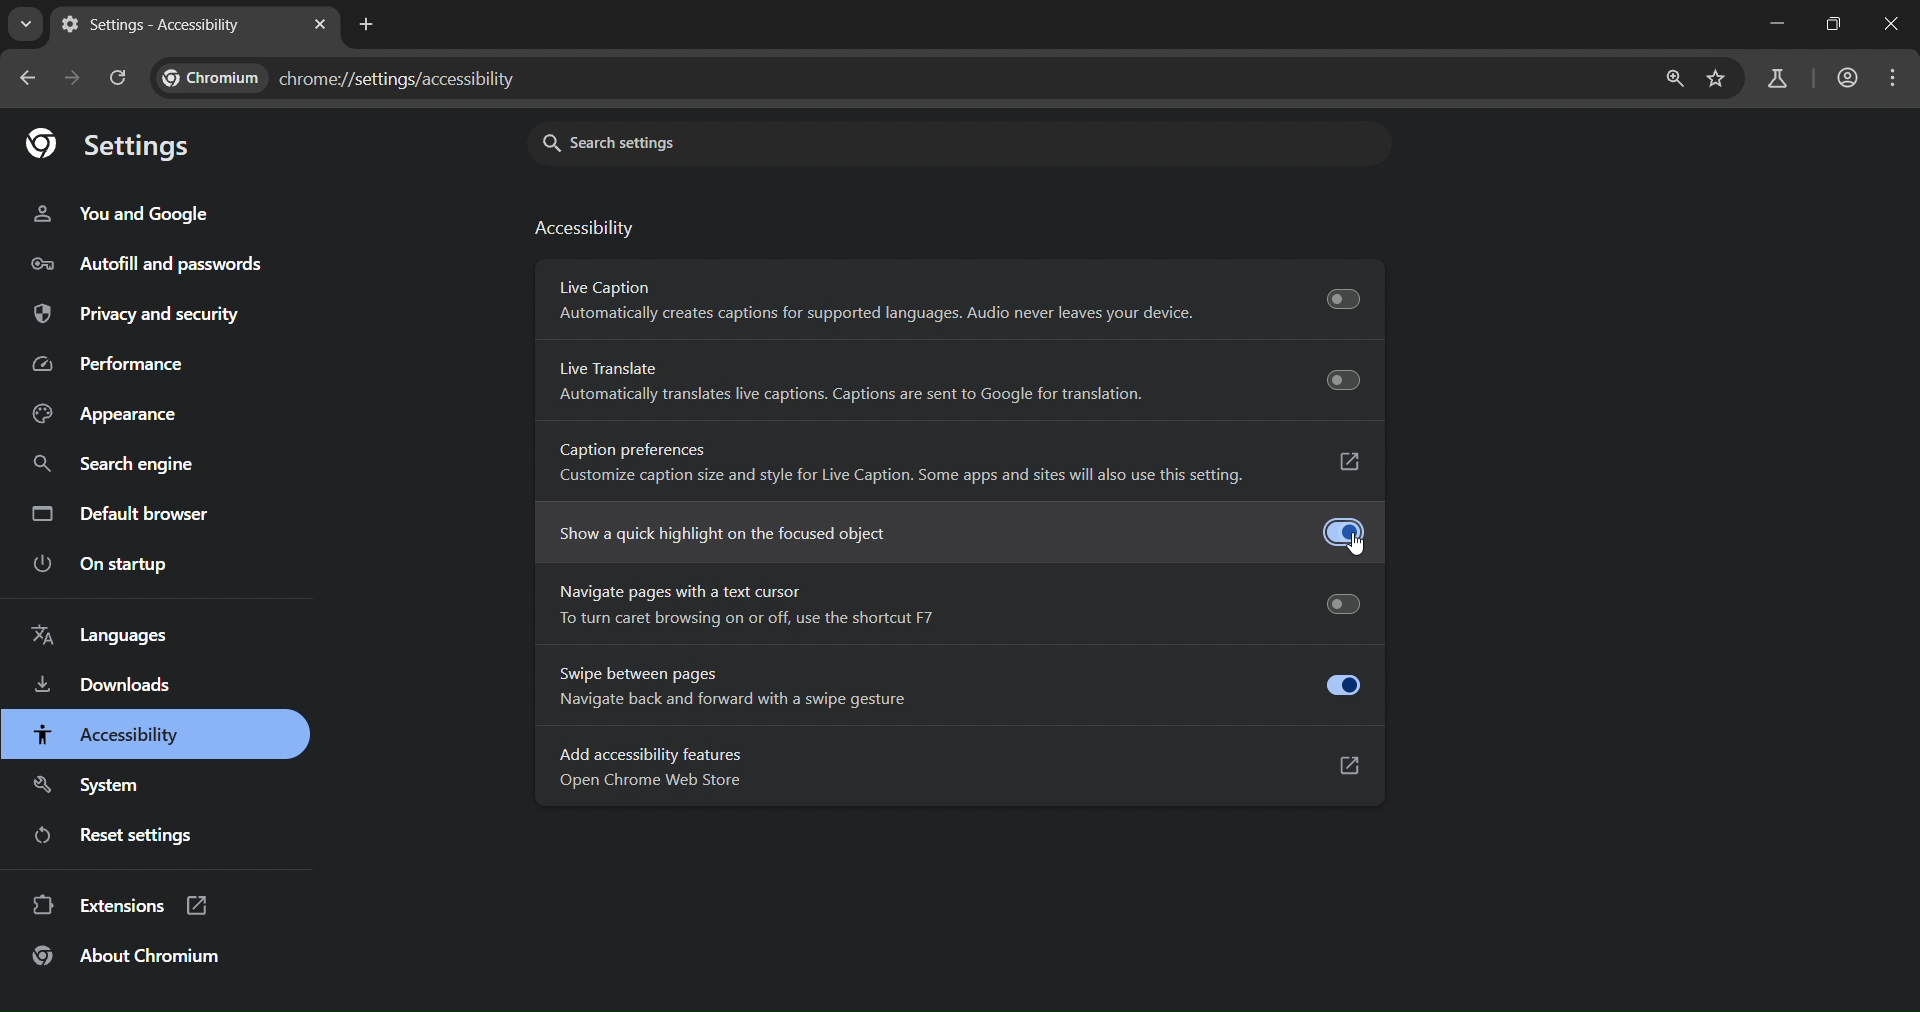 This screenshot has height=1012, width=1920. Describe the element at coordinates (124, 956) in the screenshot. I see `about chromium` at that location.